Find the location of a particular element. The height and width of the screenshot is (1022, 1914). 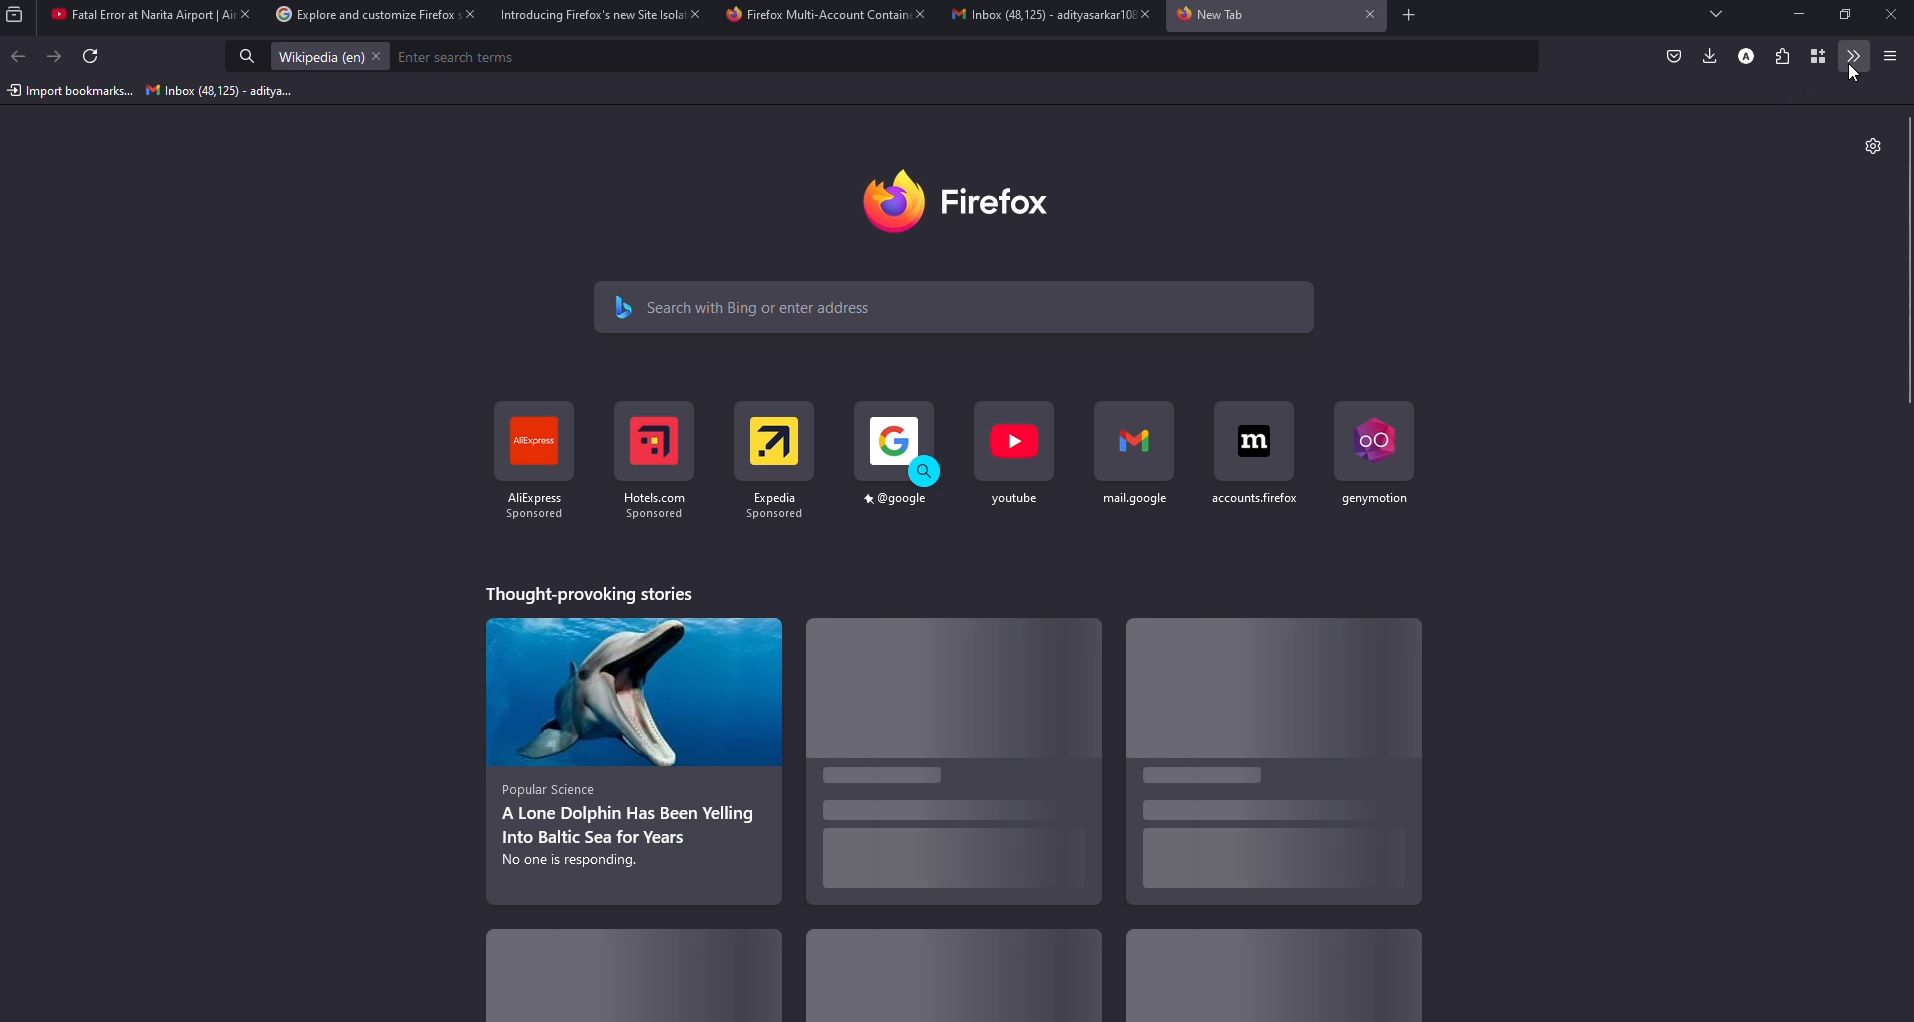

downloads is located at coordinates (1707, 55).